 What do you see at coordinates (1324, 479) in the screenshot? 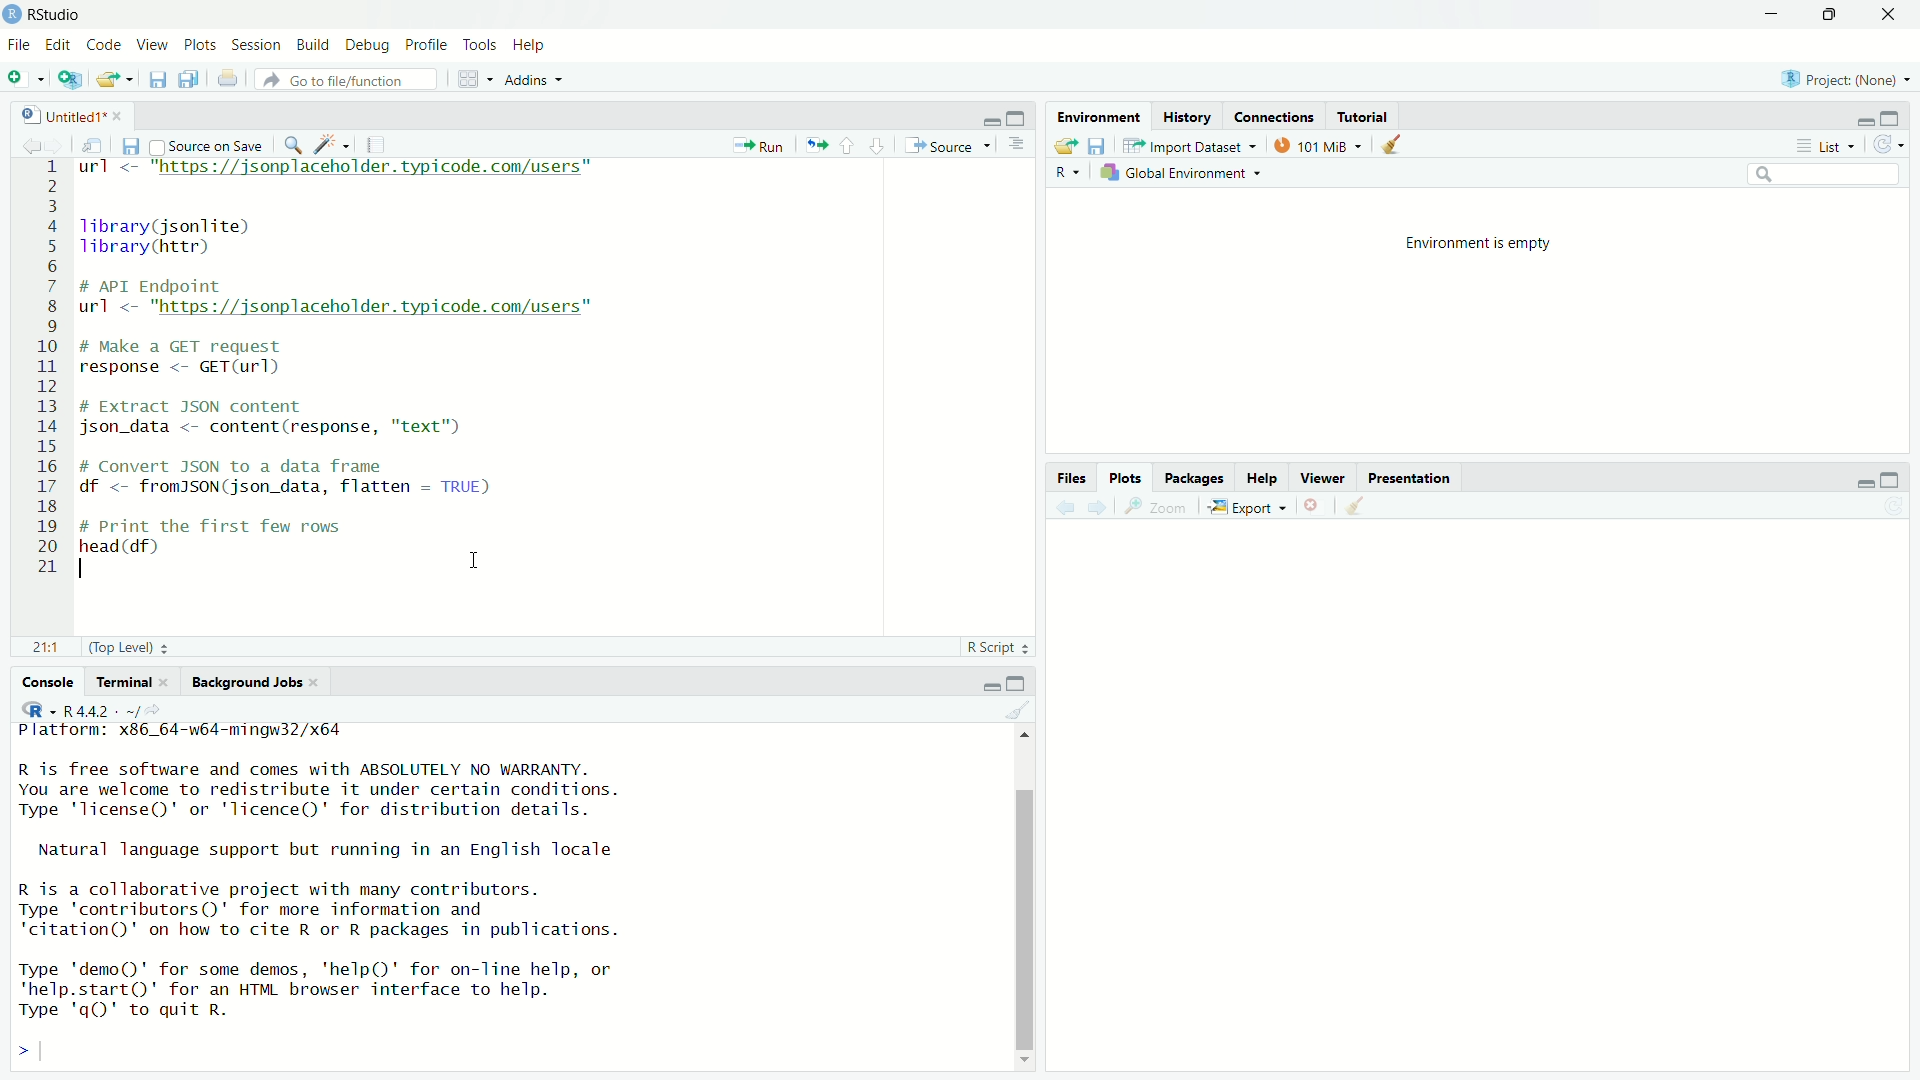
I see `Viewer` at bounding box center [1324, 479].